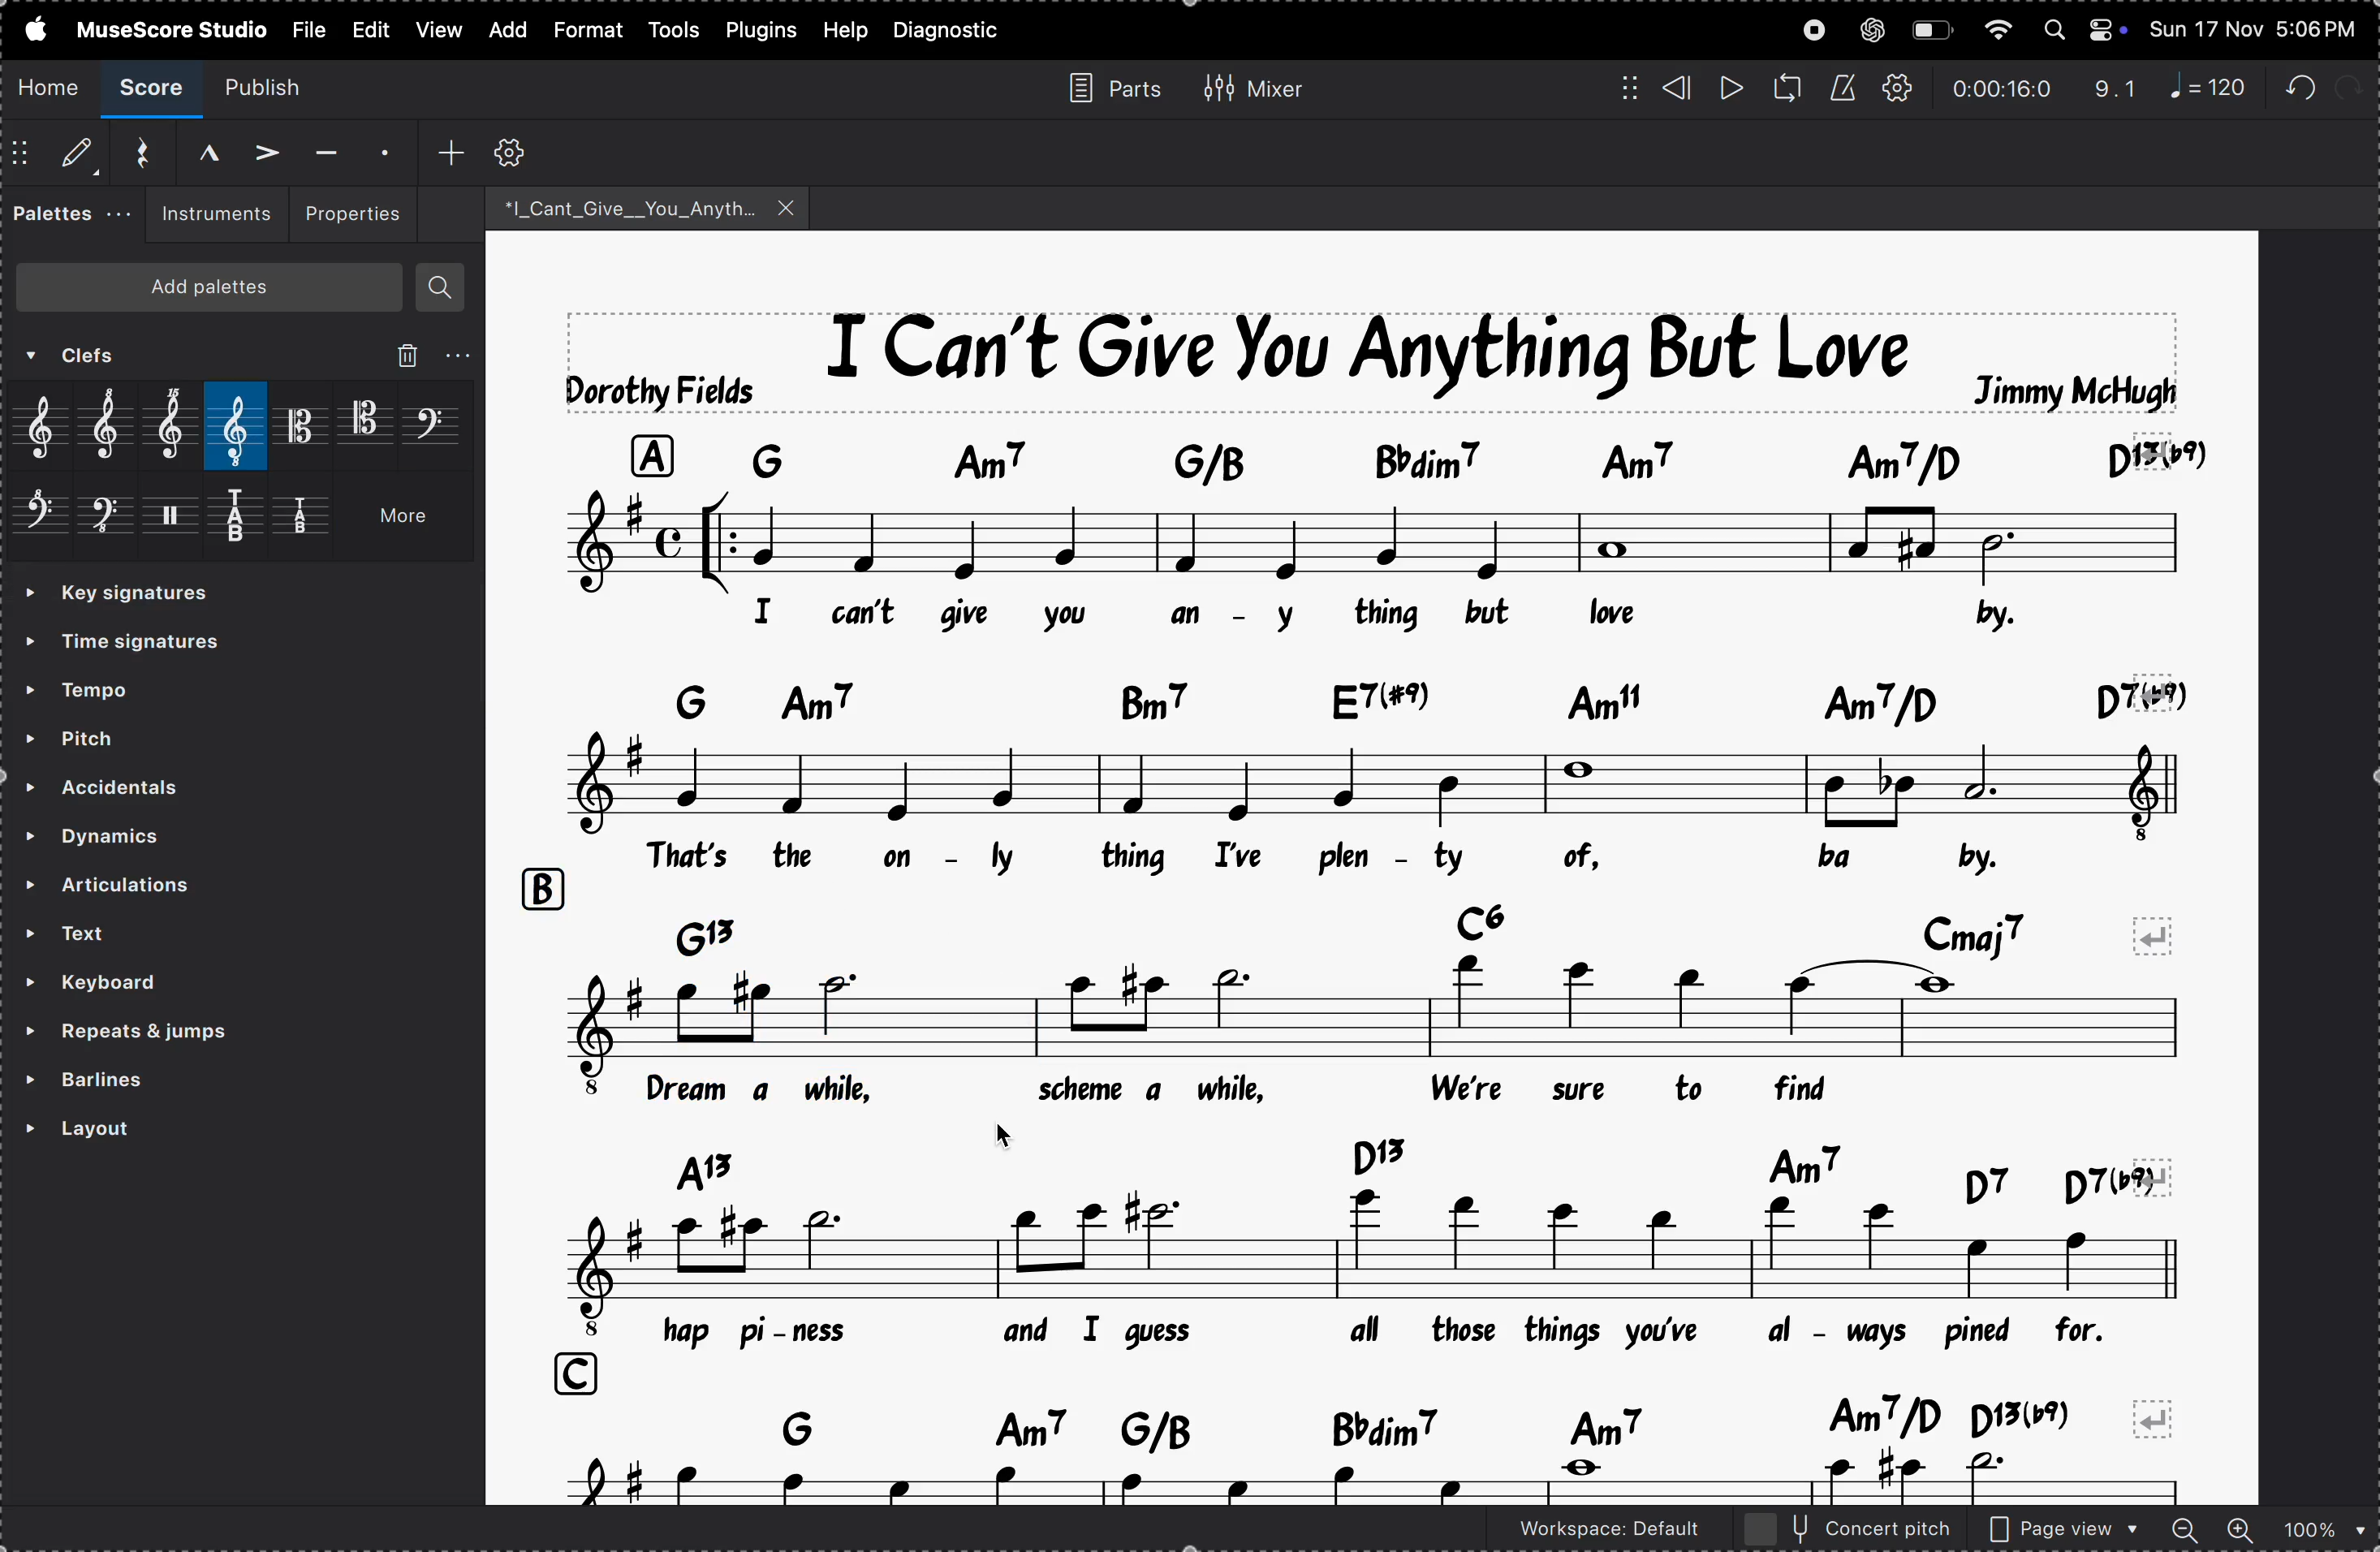 This screenshot has height=1552, width=2380. I want to click on treble clef 8 alta, so click(115, 426).